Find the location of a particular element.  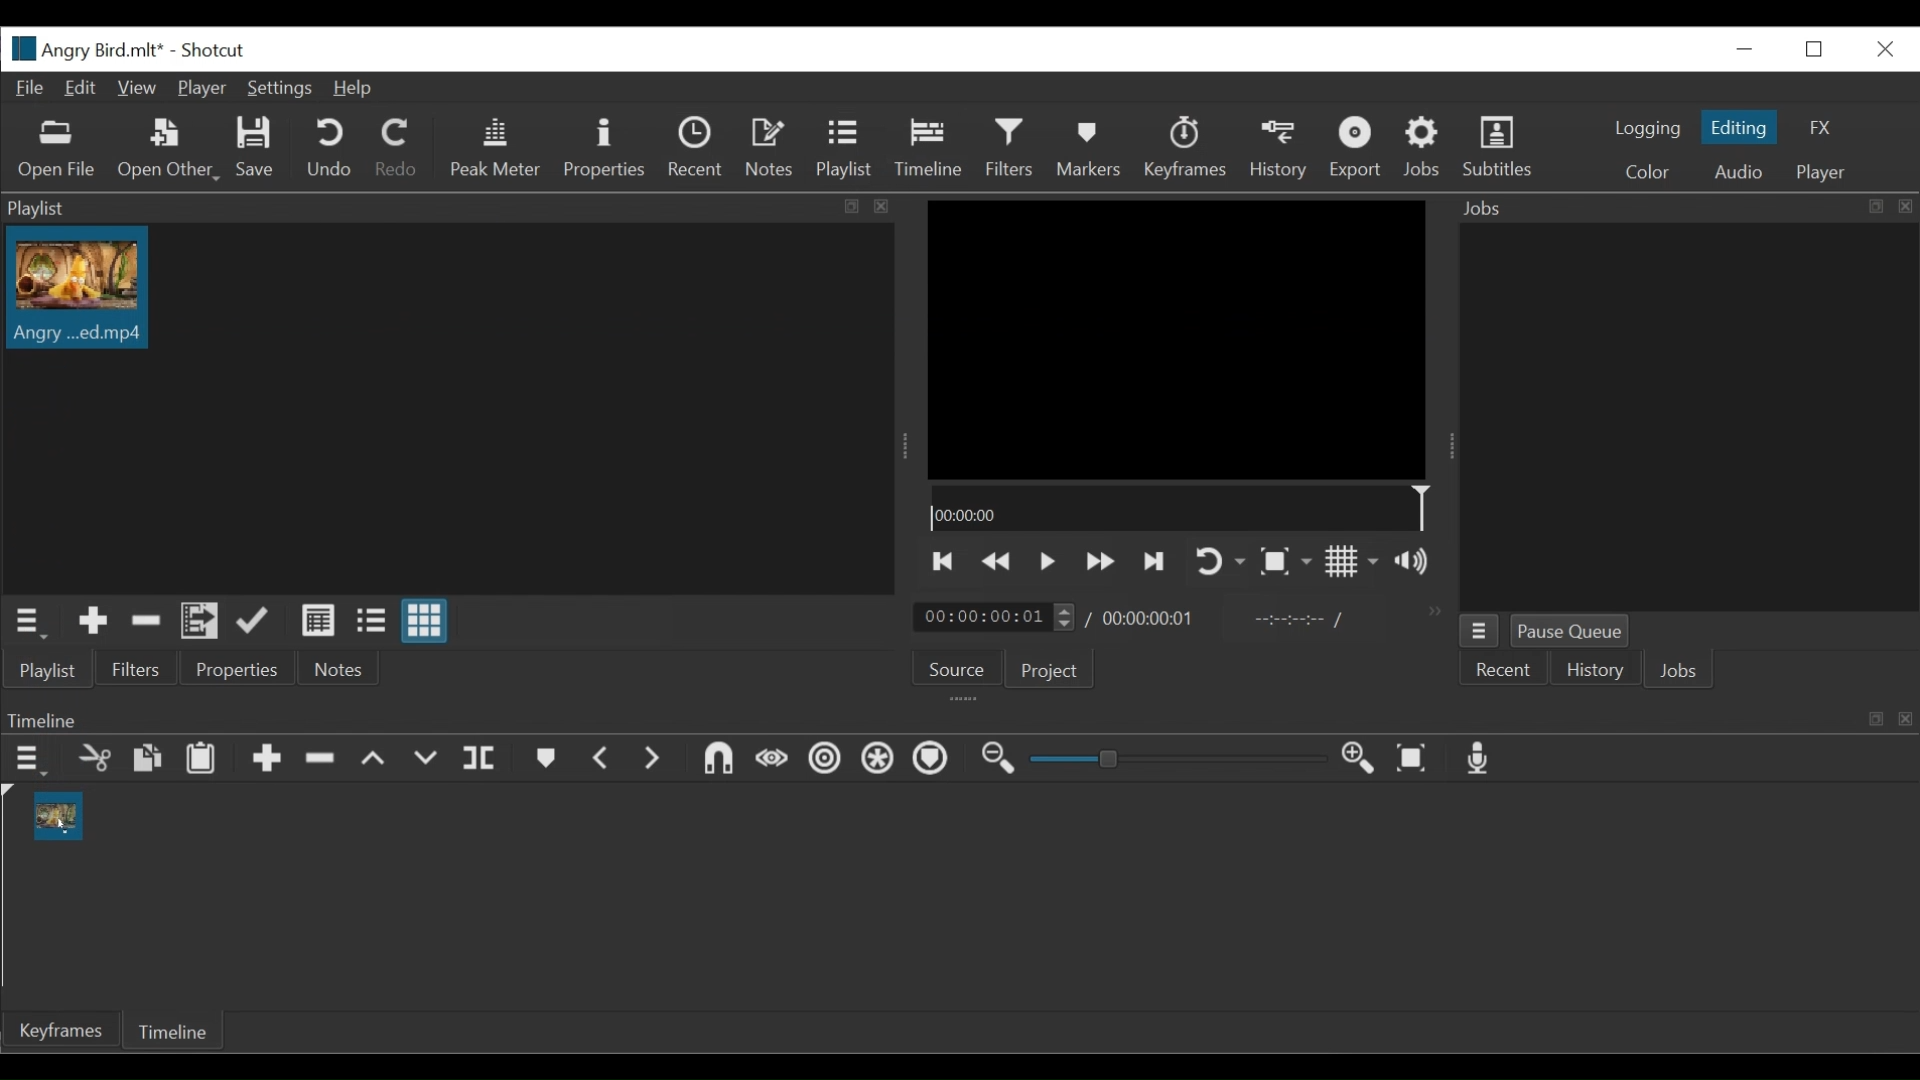

Notes is located at coordinates (335, 671).